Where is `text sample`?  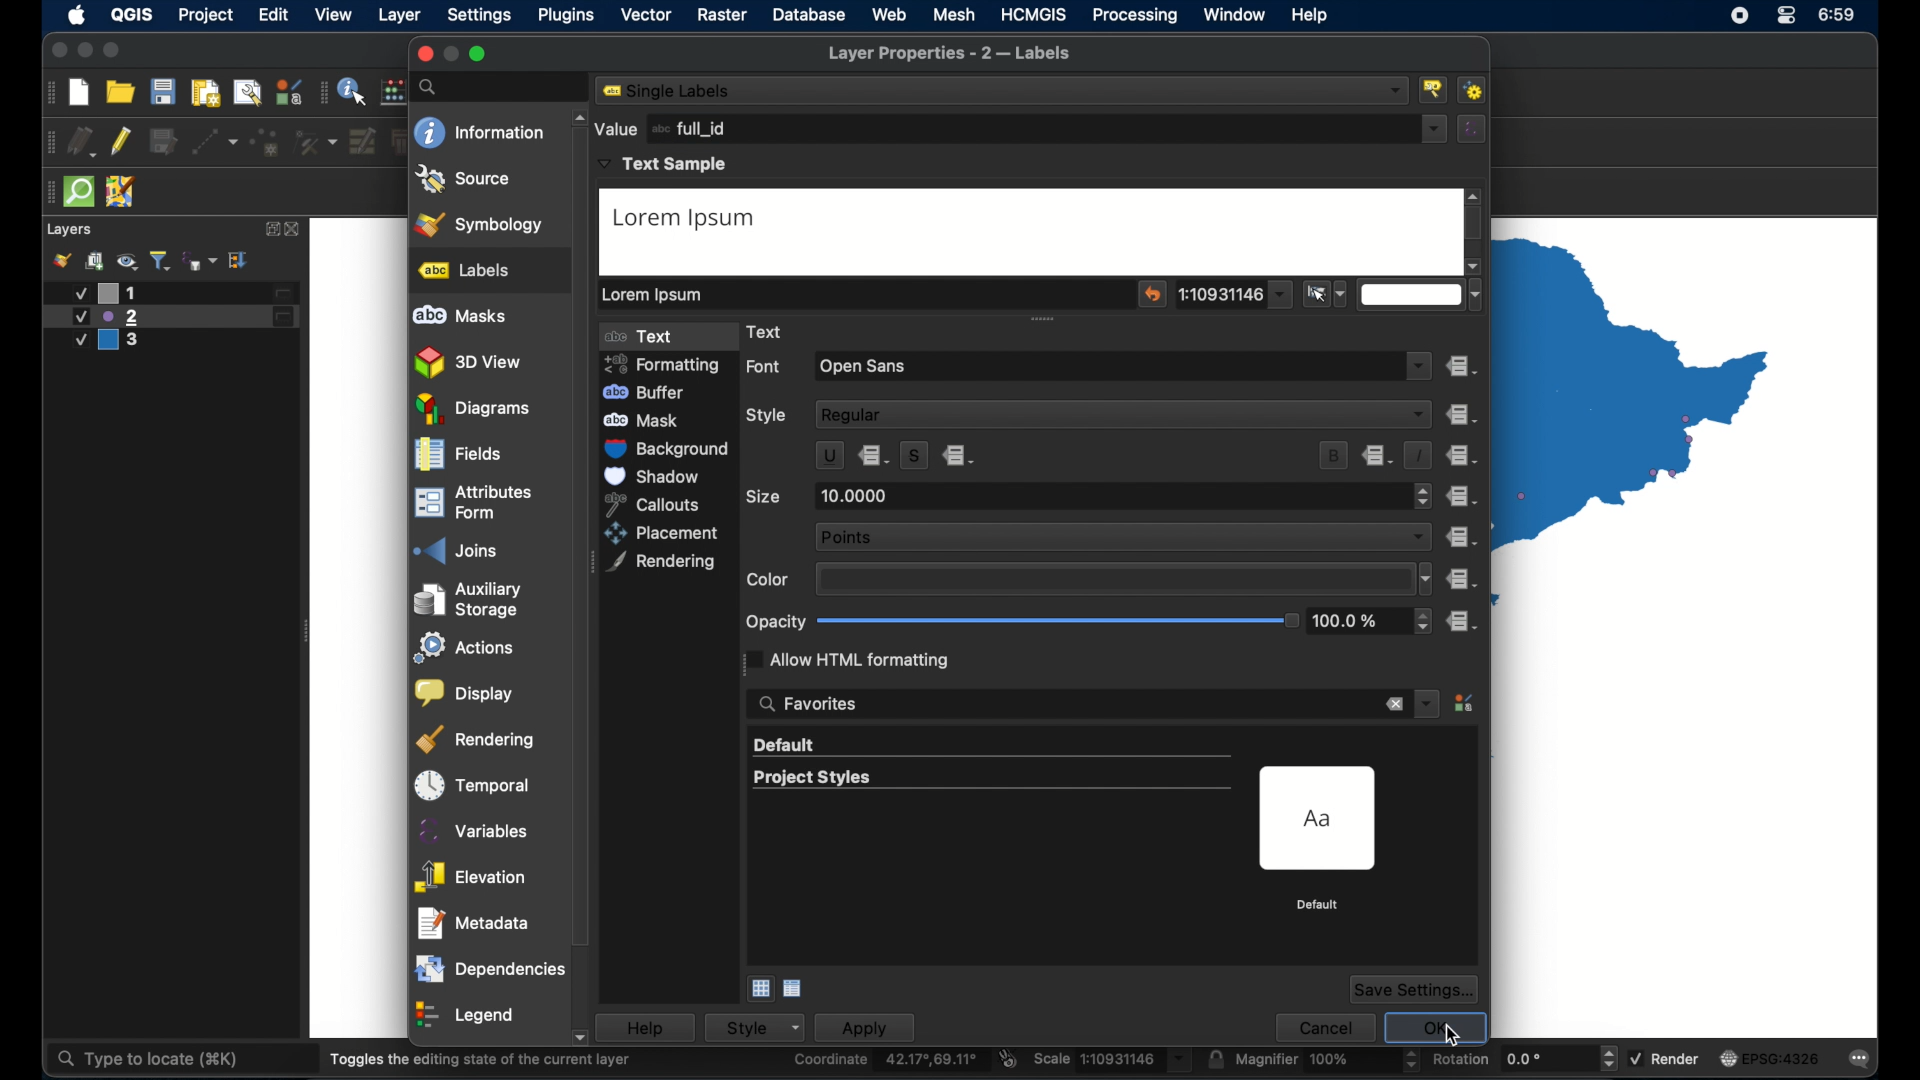 text sample is located at coordinates (665, 165).